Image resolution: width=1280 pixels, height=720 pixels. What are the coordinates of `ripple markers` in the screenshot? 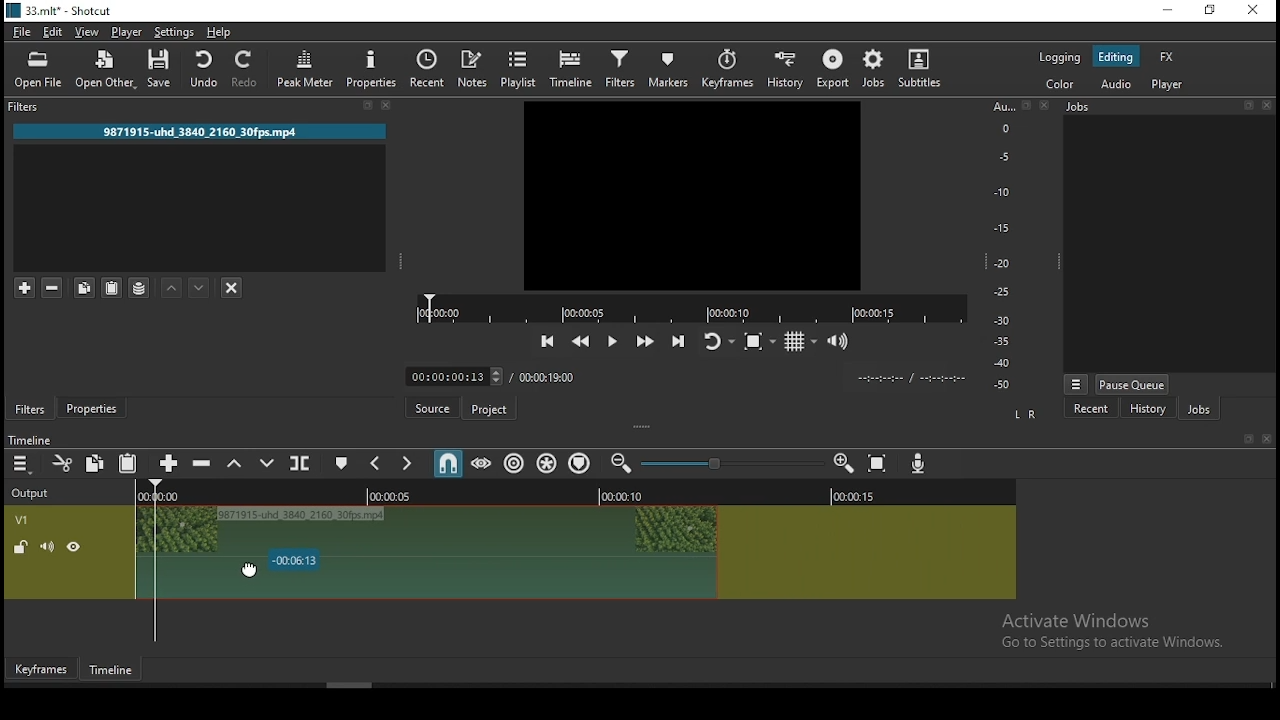 It's located at (582, 463).